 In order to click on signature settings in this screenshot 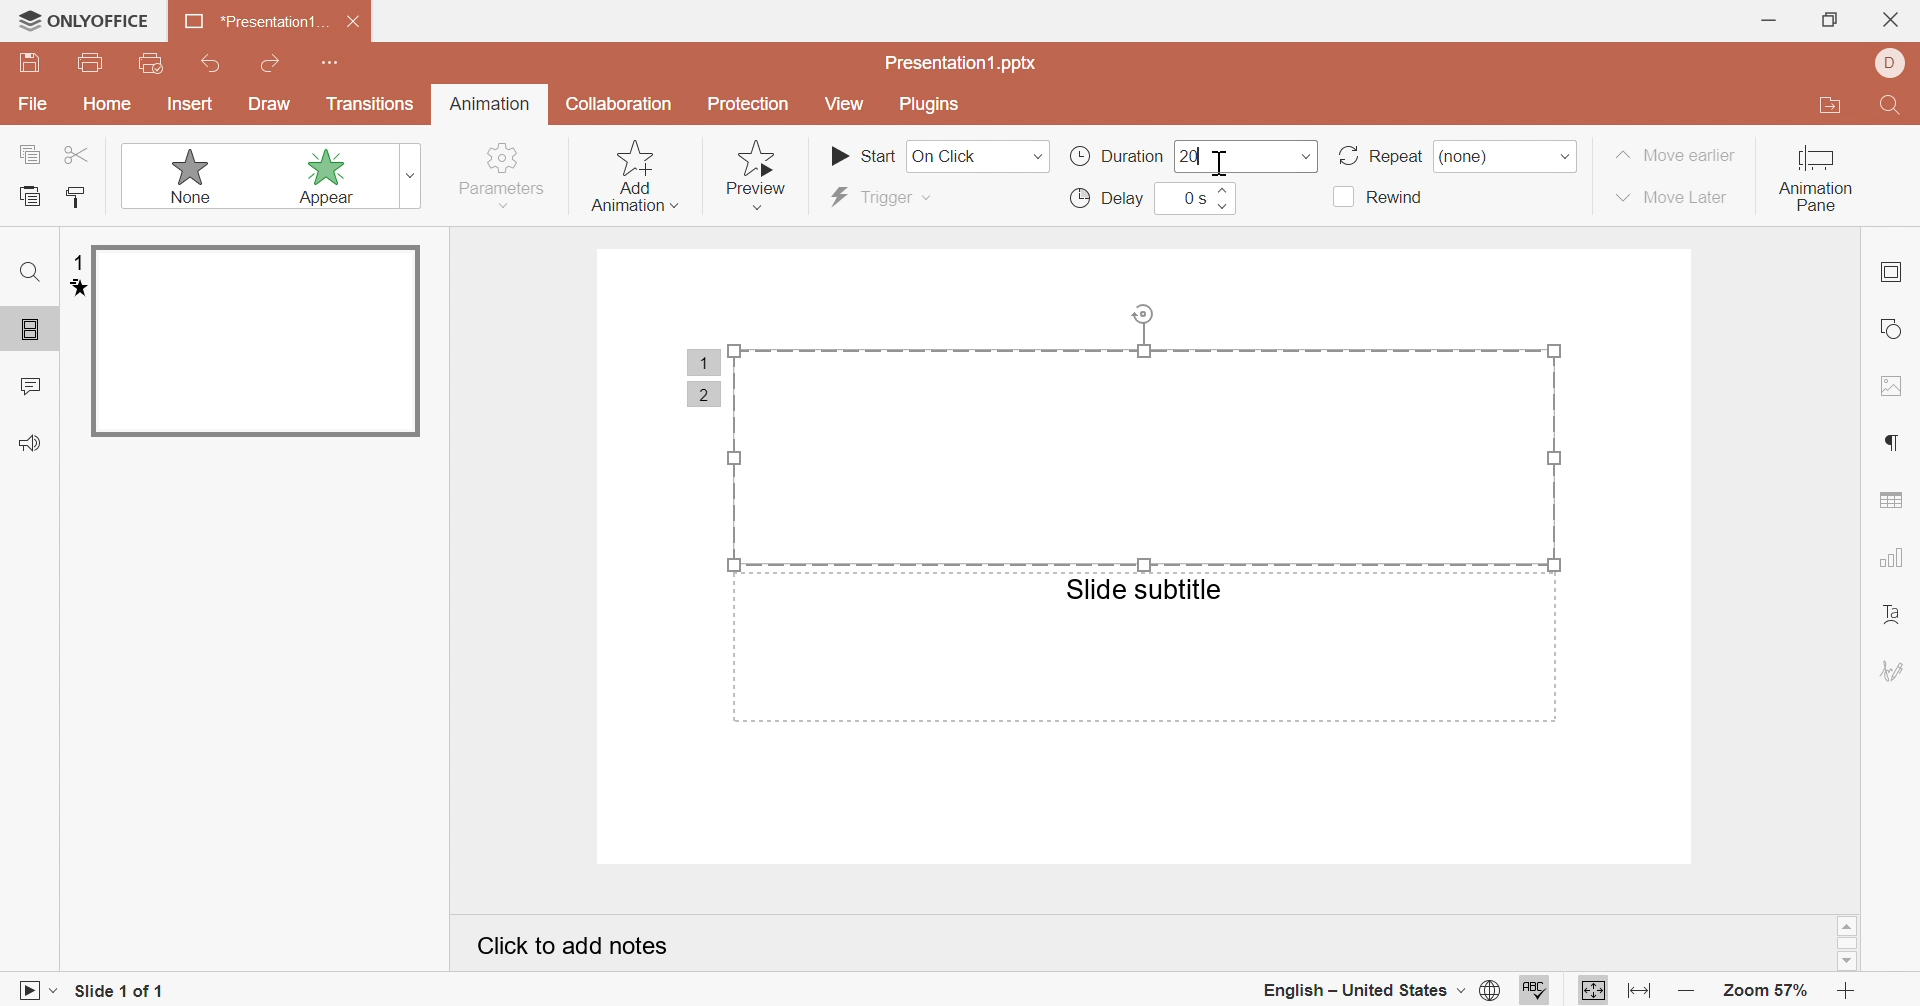, I will do `click(1893, 670)`.